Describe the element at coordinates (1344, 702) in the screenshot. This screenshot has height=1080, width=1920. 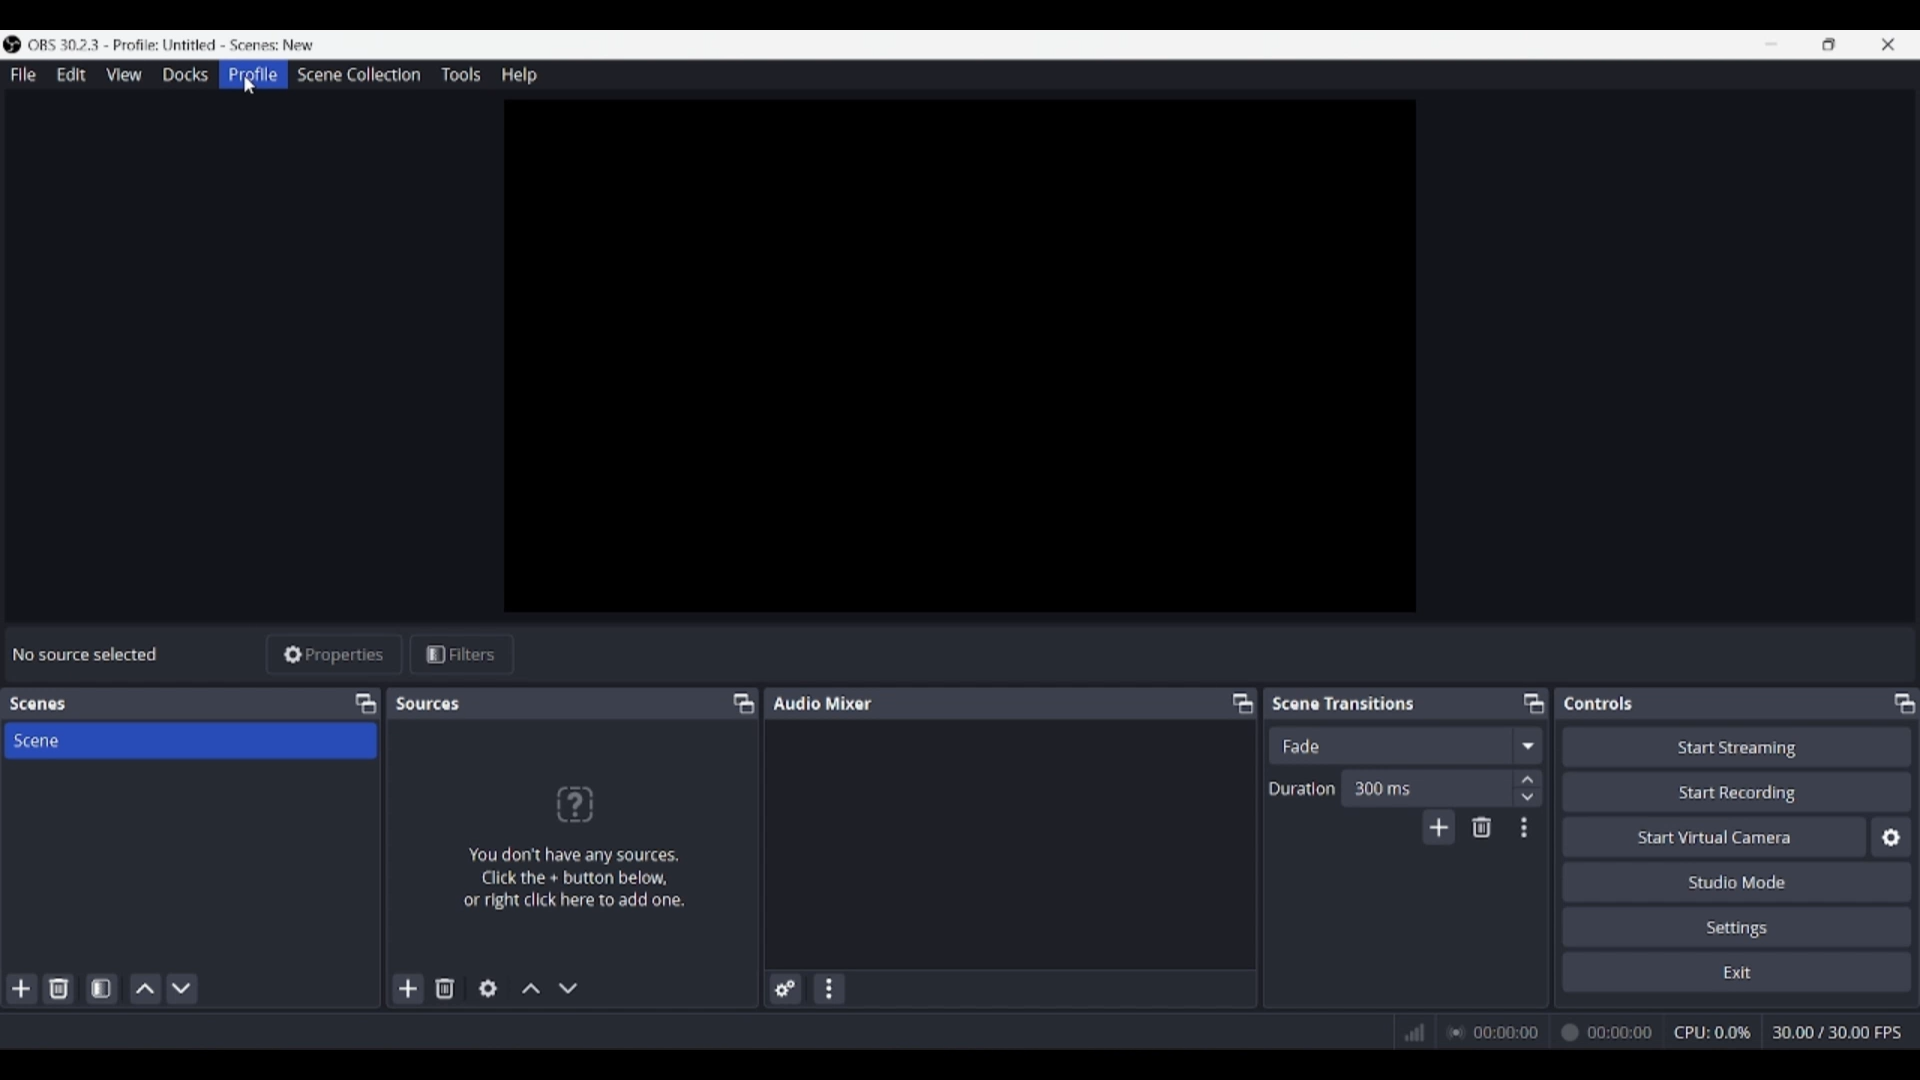
I see `Panel title` at that location.